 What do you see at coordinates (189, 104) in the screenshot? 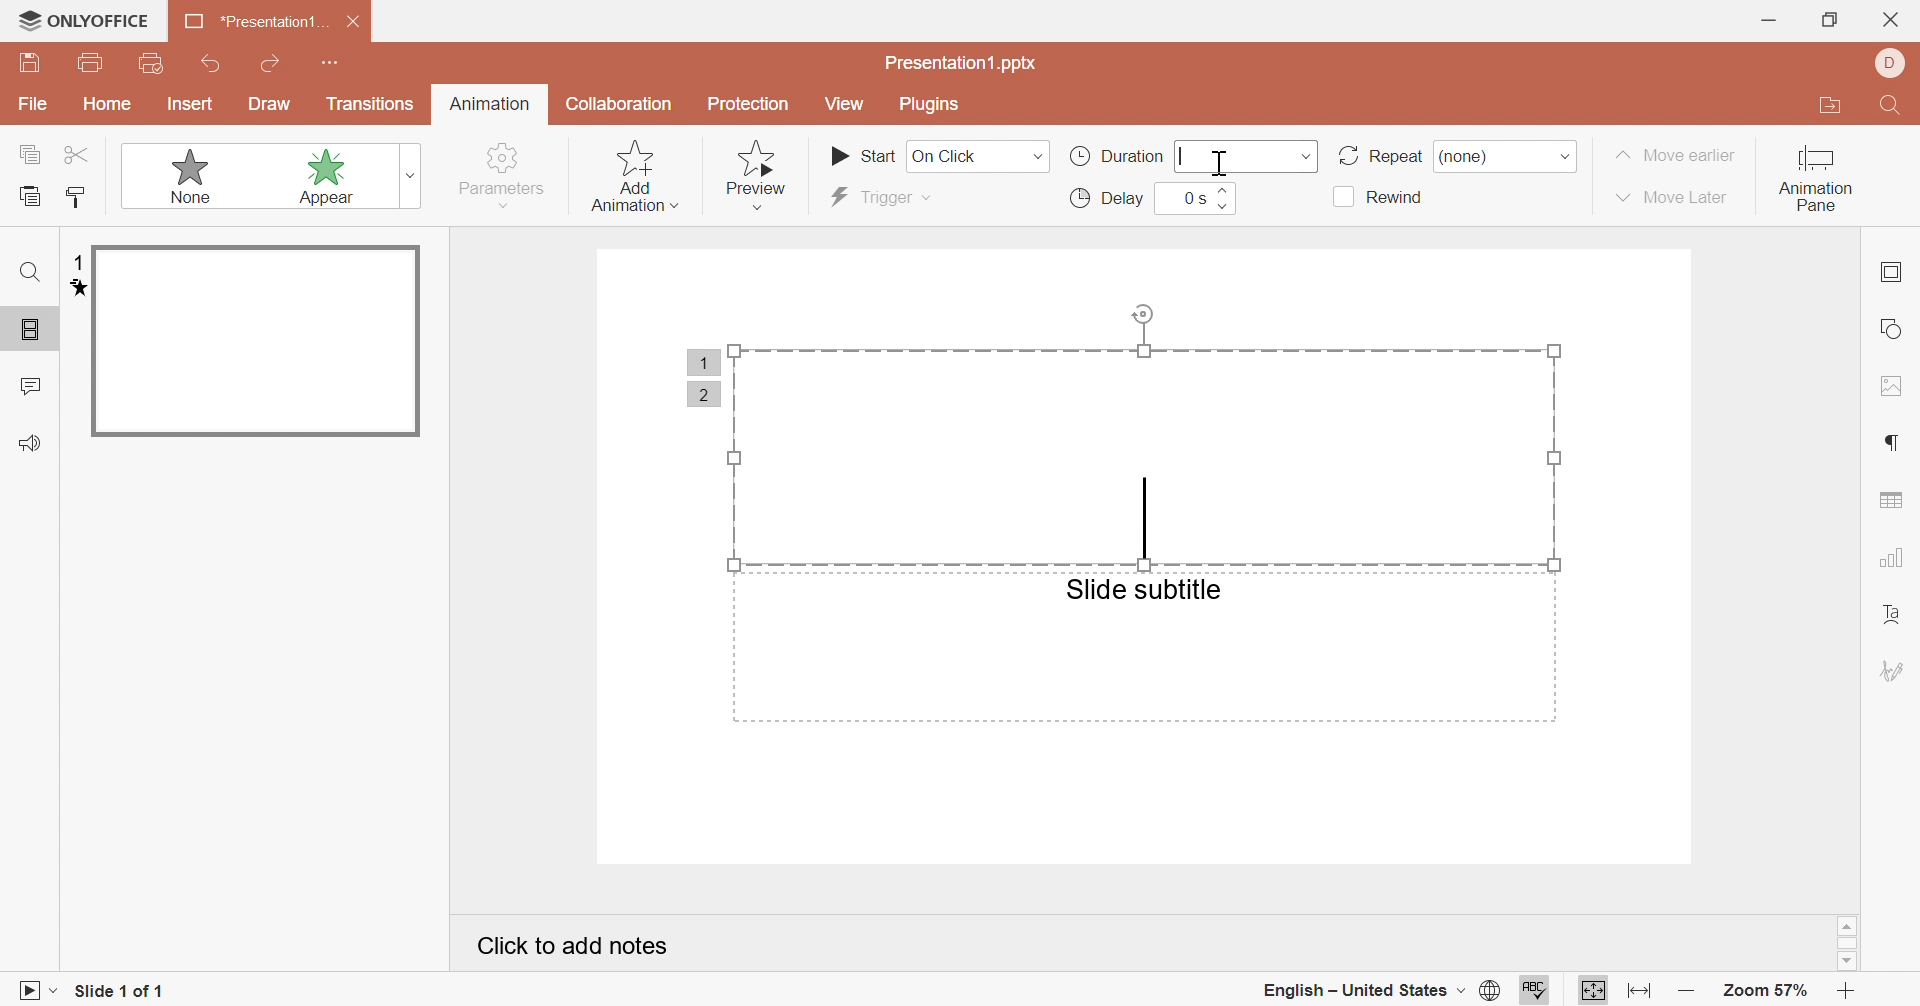
I see `insert` at bounding box center [189, 104].